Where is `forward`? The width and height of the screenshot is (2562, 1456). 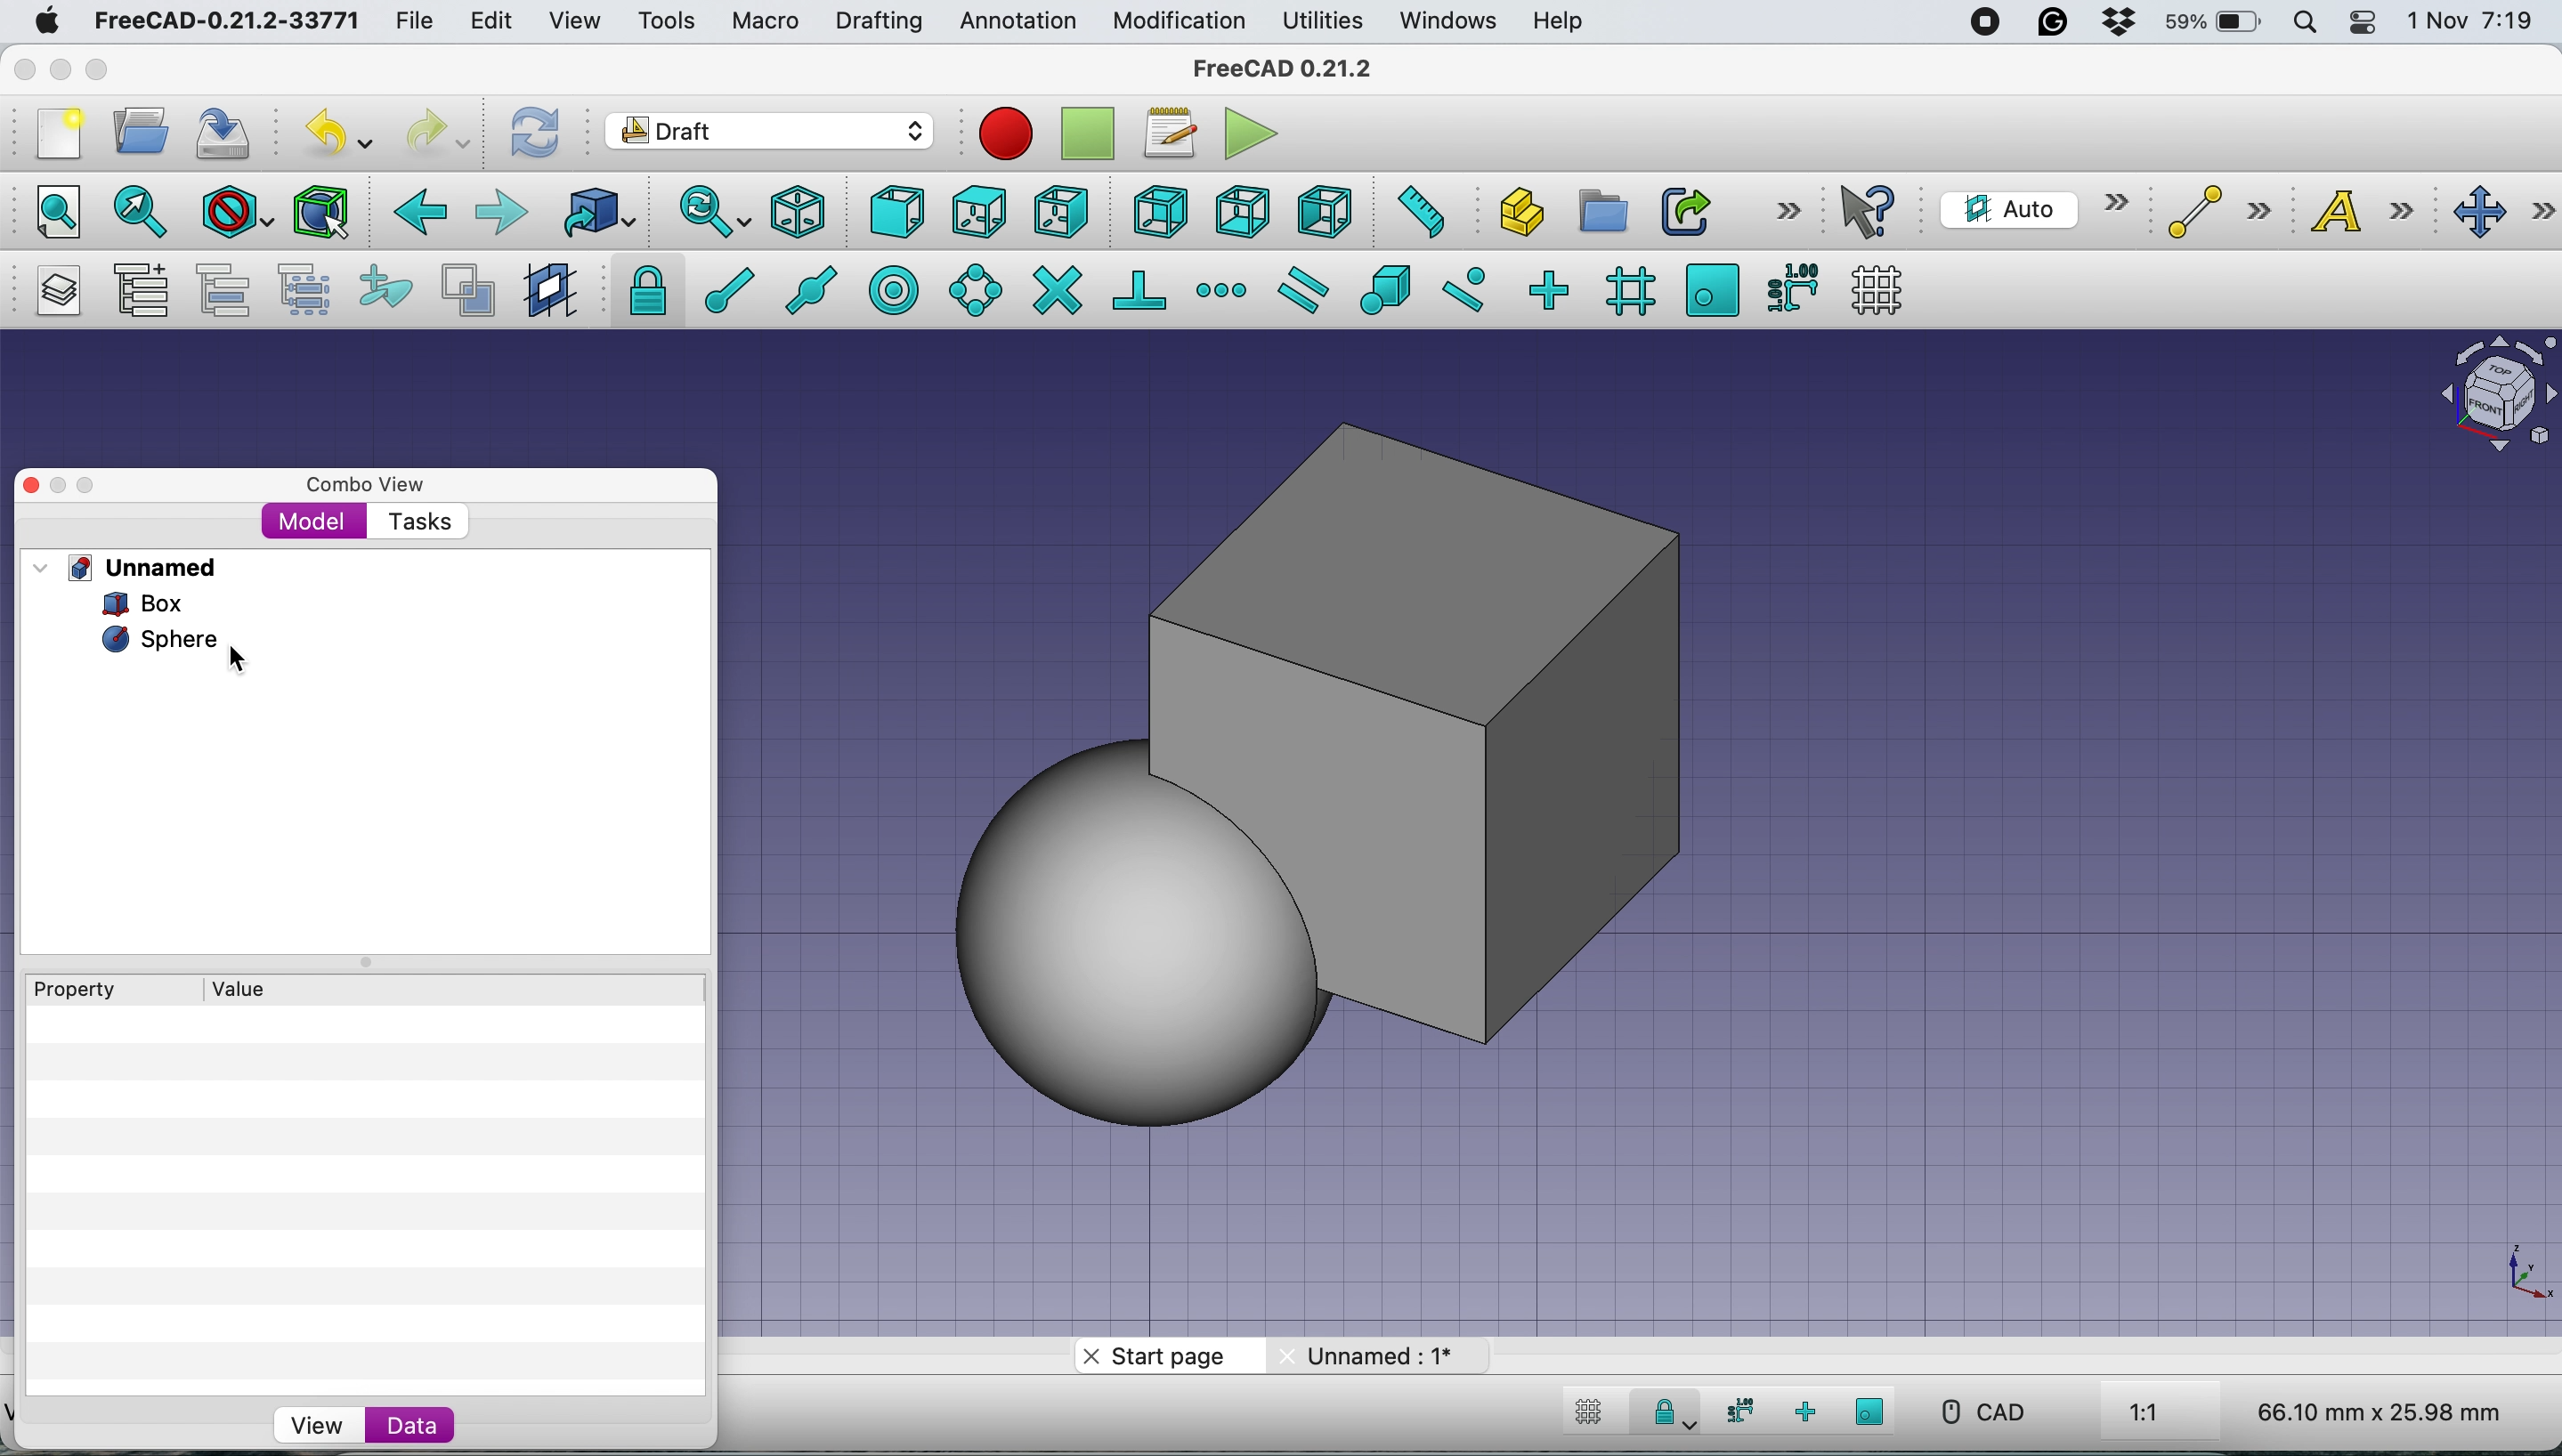 forward is located at coordinates (500, 211).